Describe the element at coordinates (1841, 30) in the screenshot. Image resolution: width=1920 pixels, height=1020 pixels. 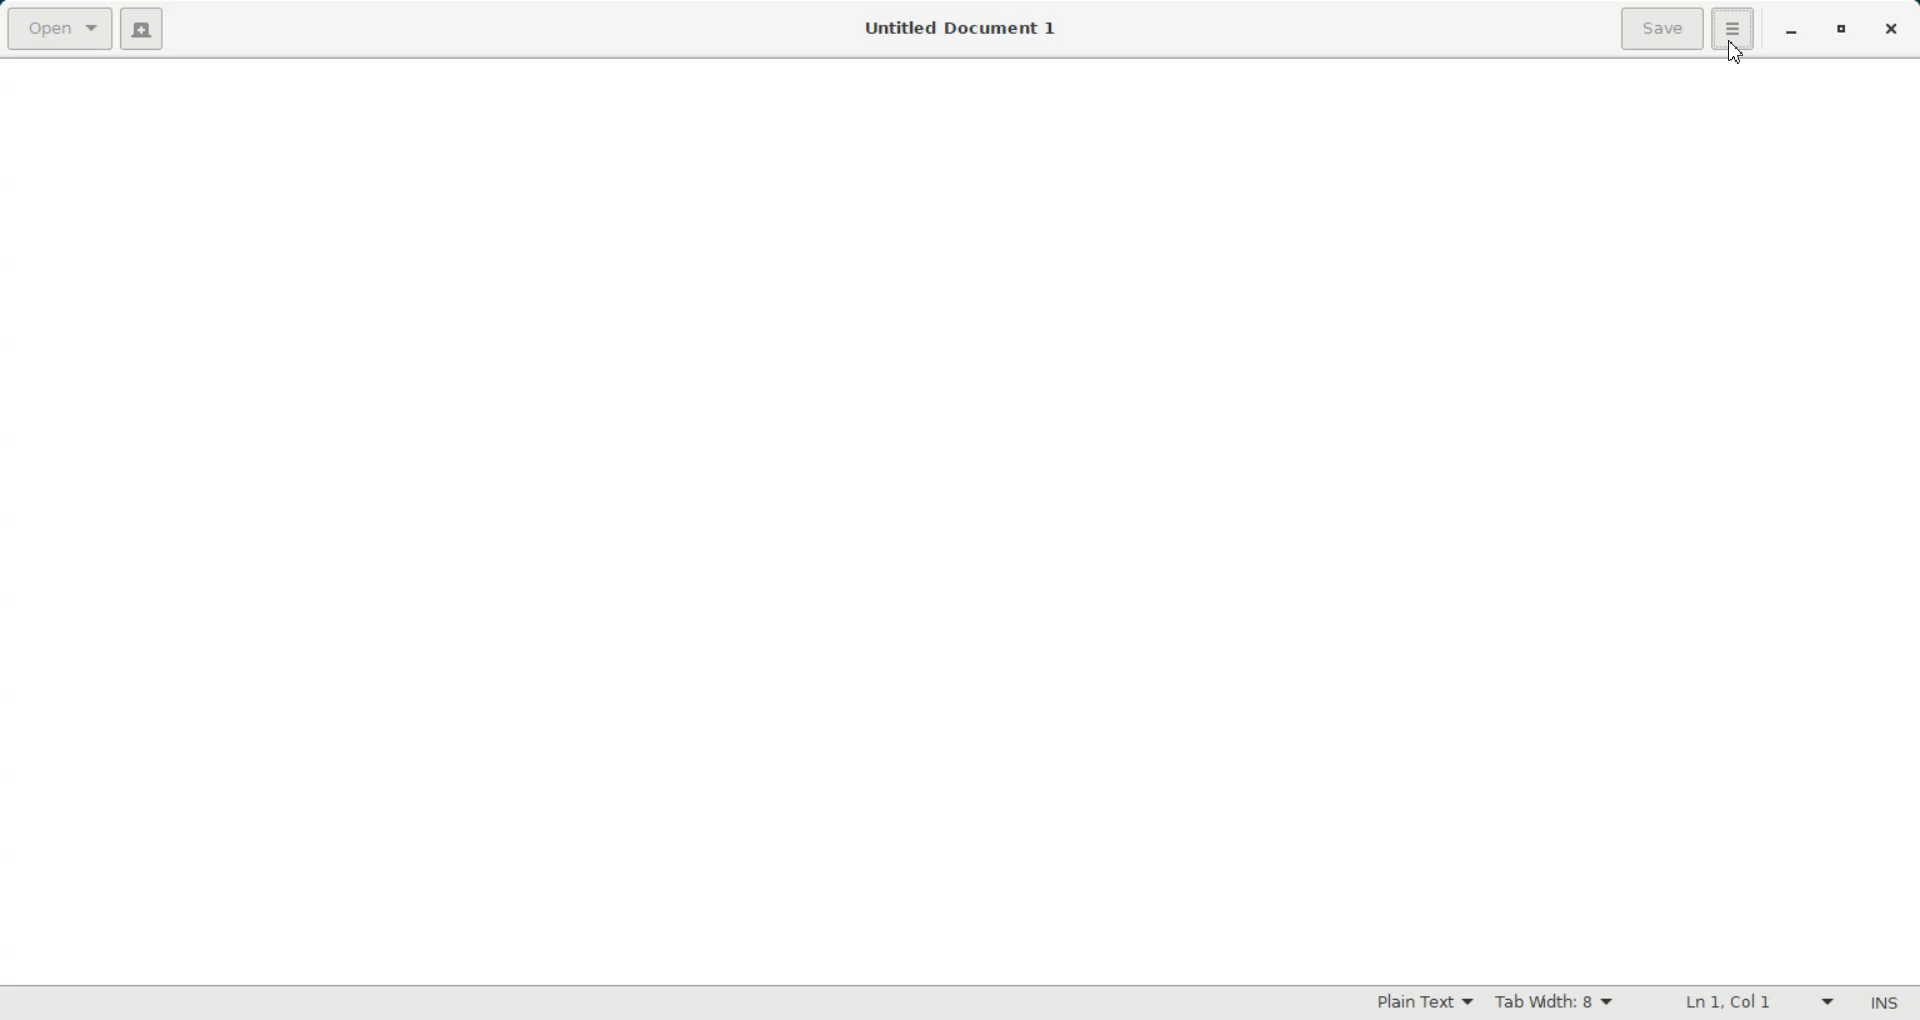
I see `Restore` at that location.